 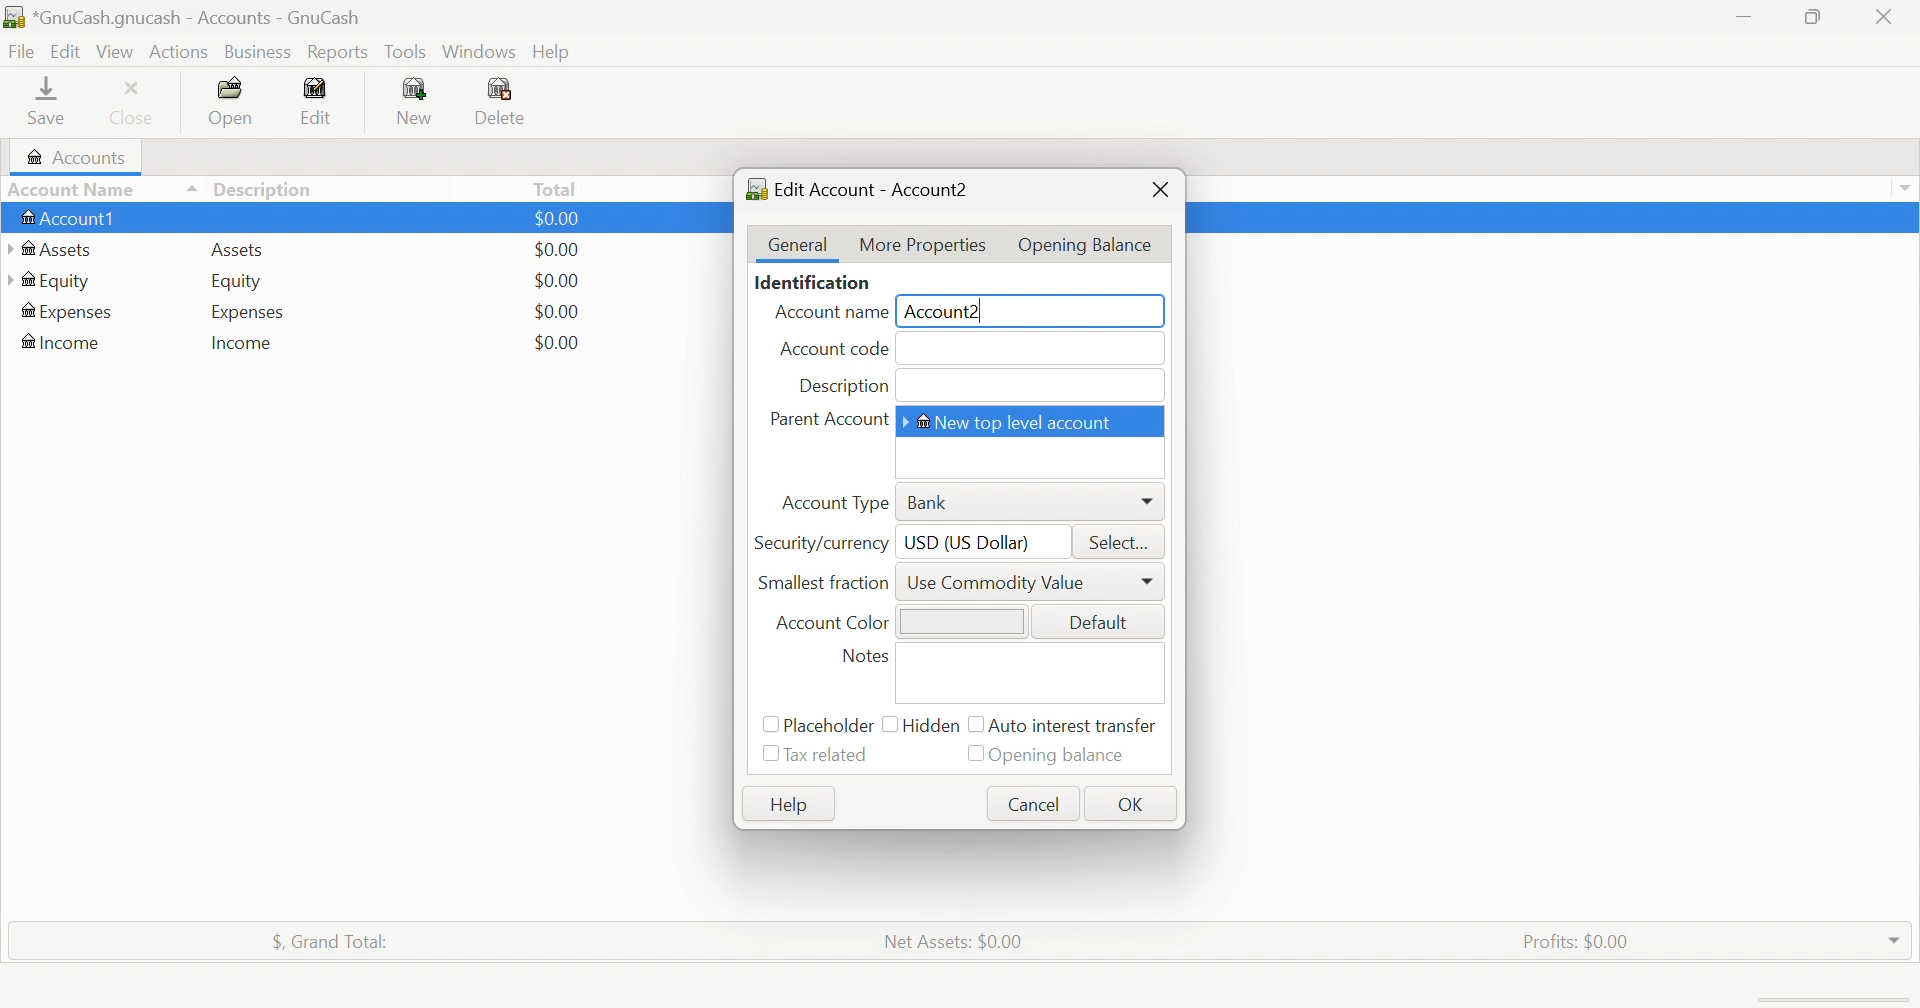 What do you see at coordinates (1148, 500) in the screenshot?
I see `More` at bounding box center [1148, 500].